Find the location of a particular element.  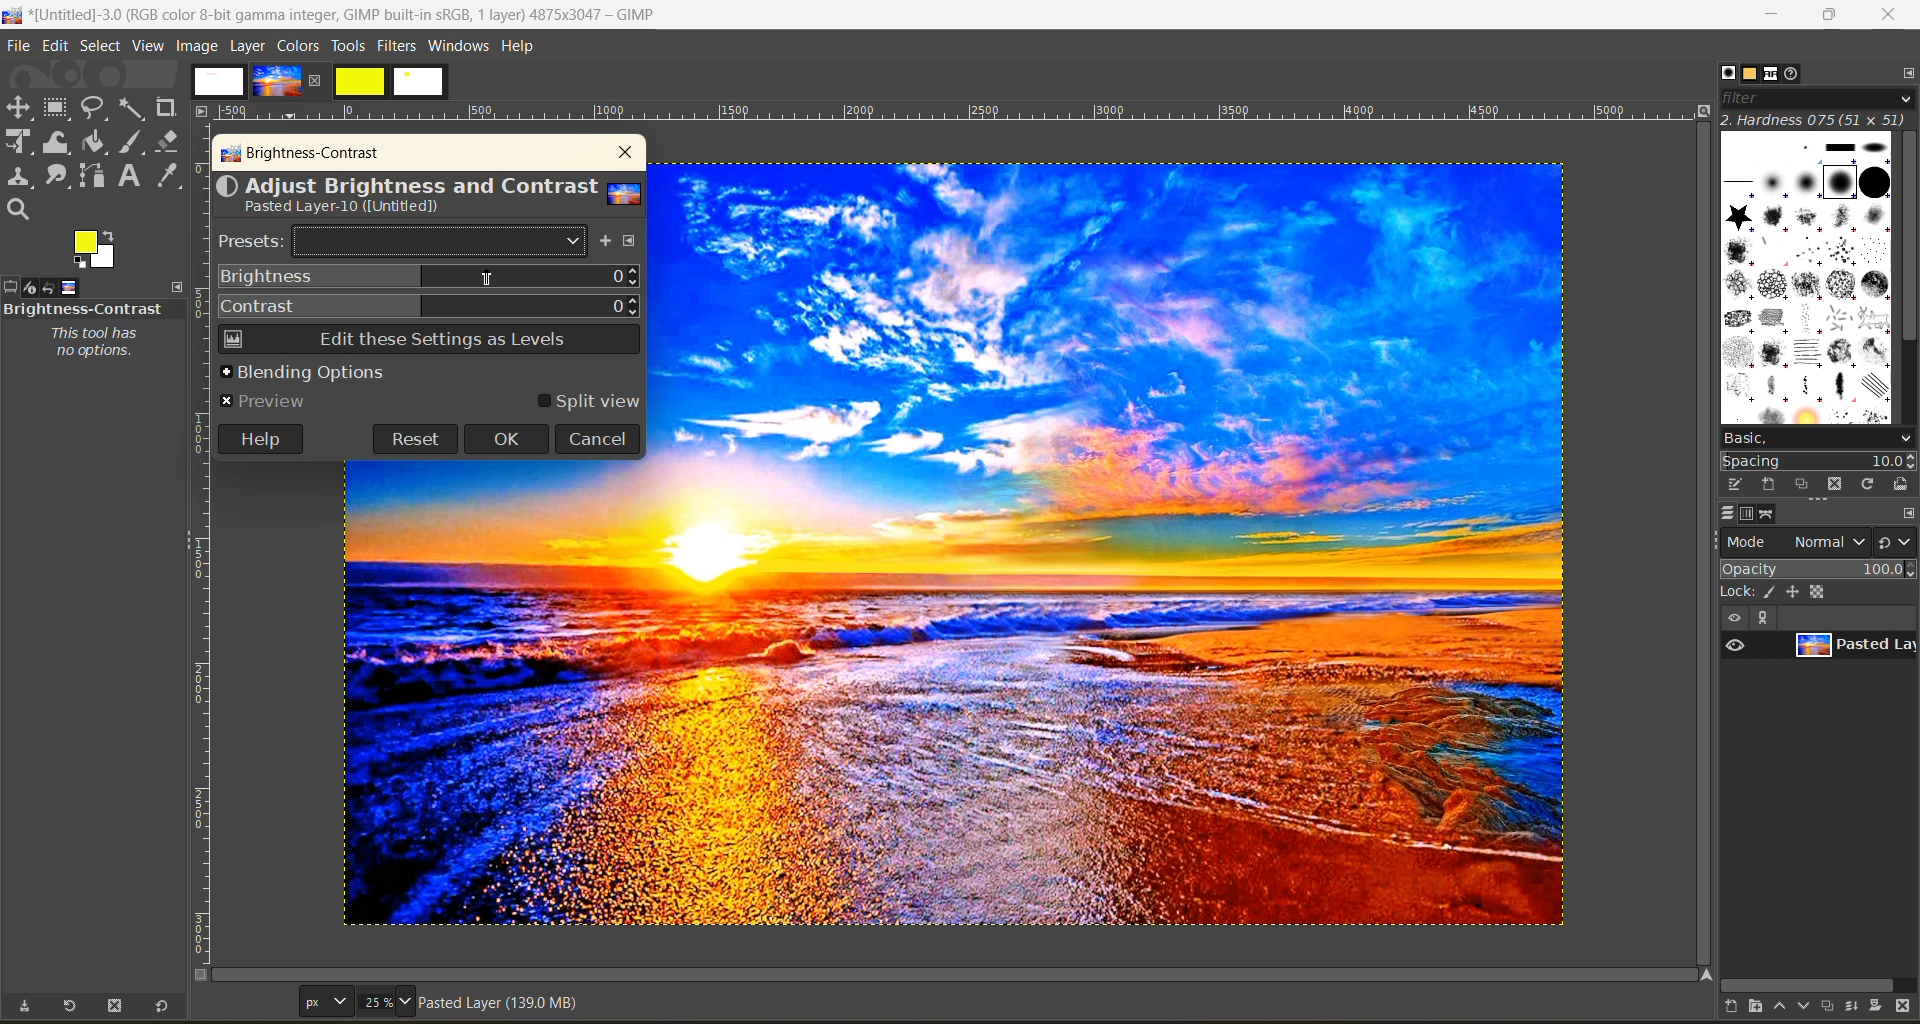

windows is located at coordinates (460, 47).